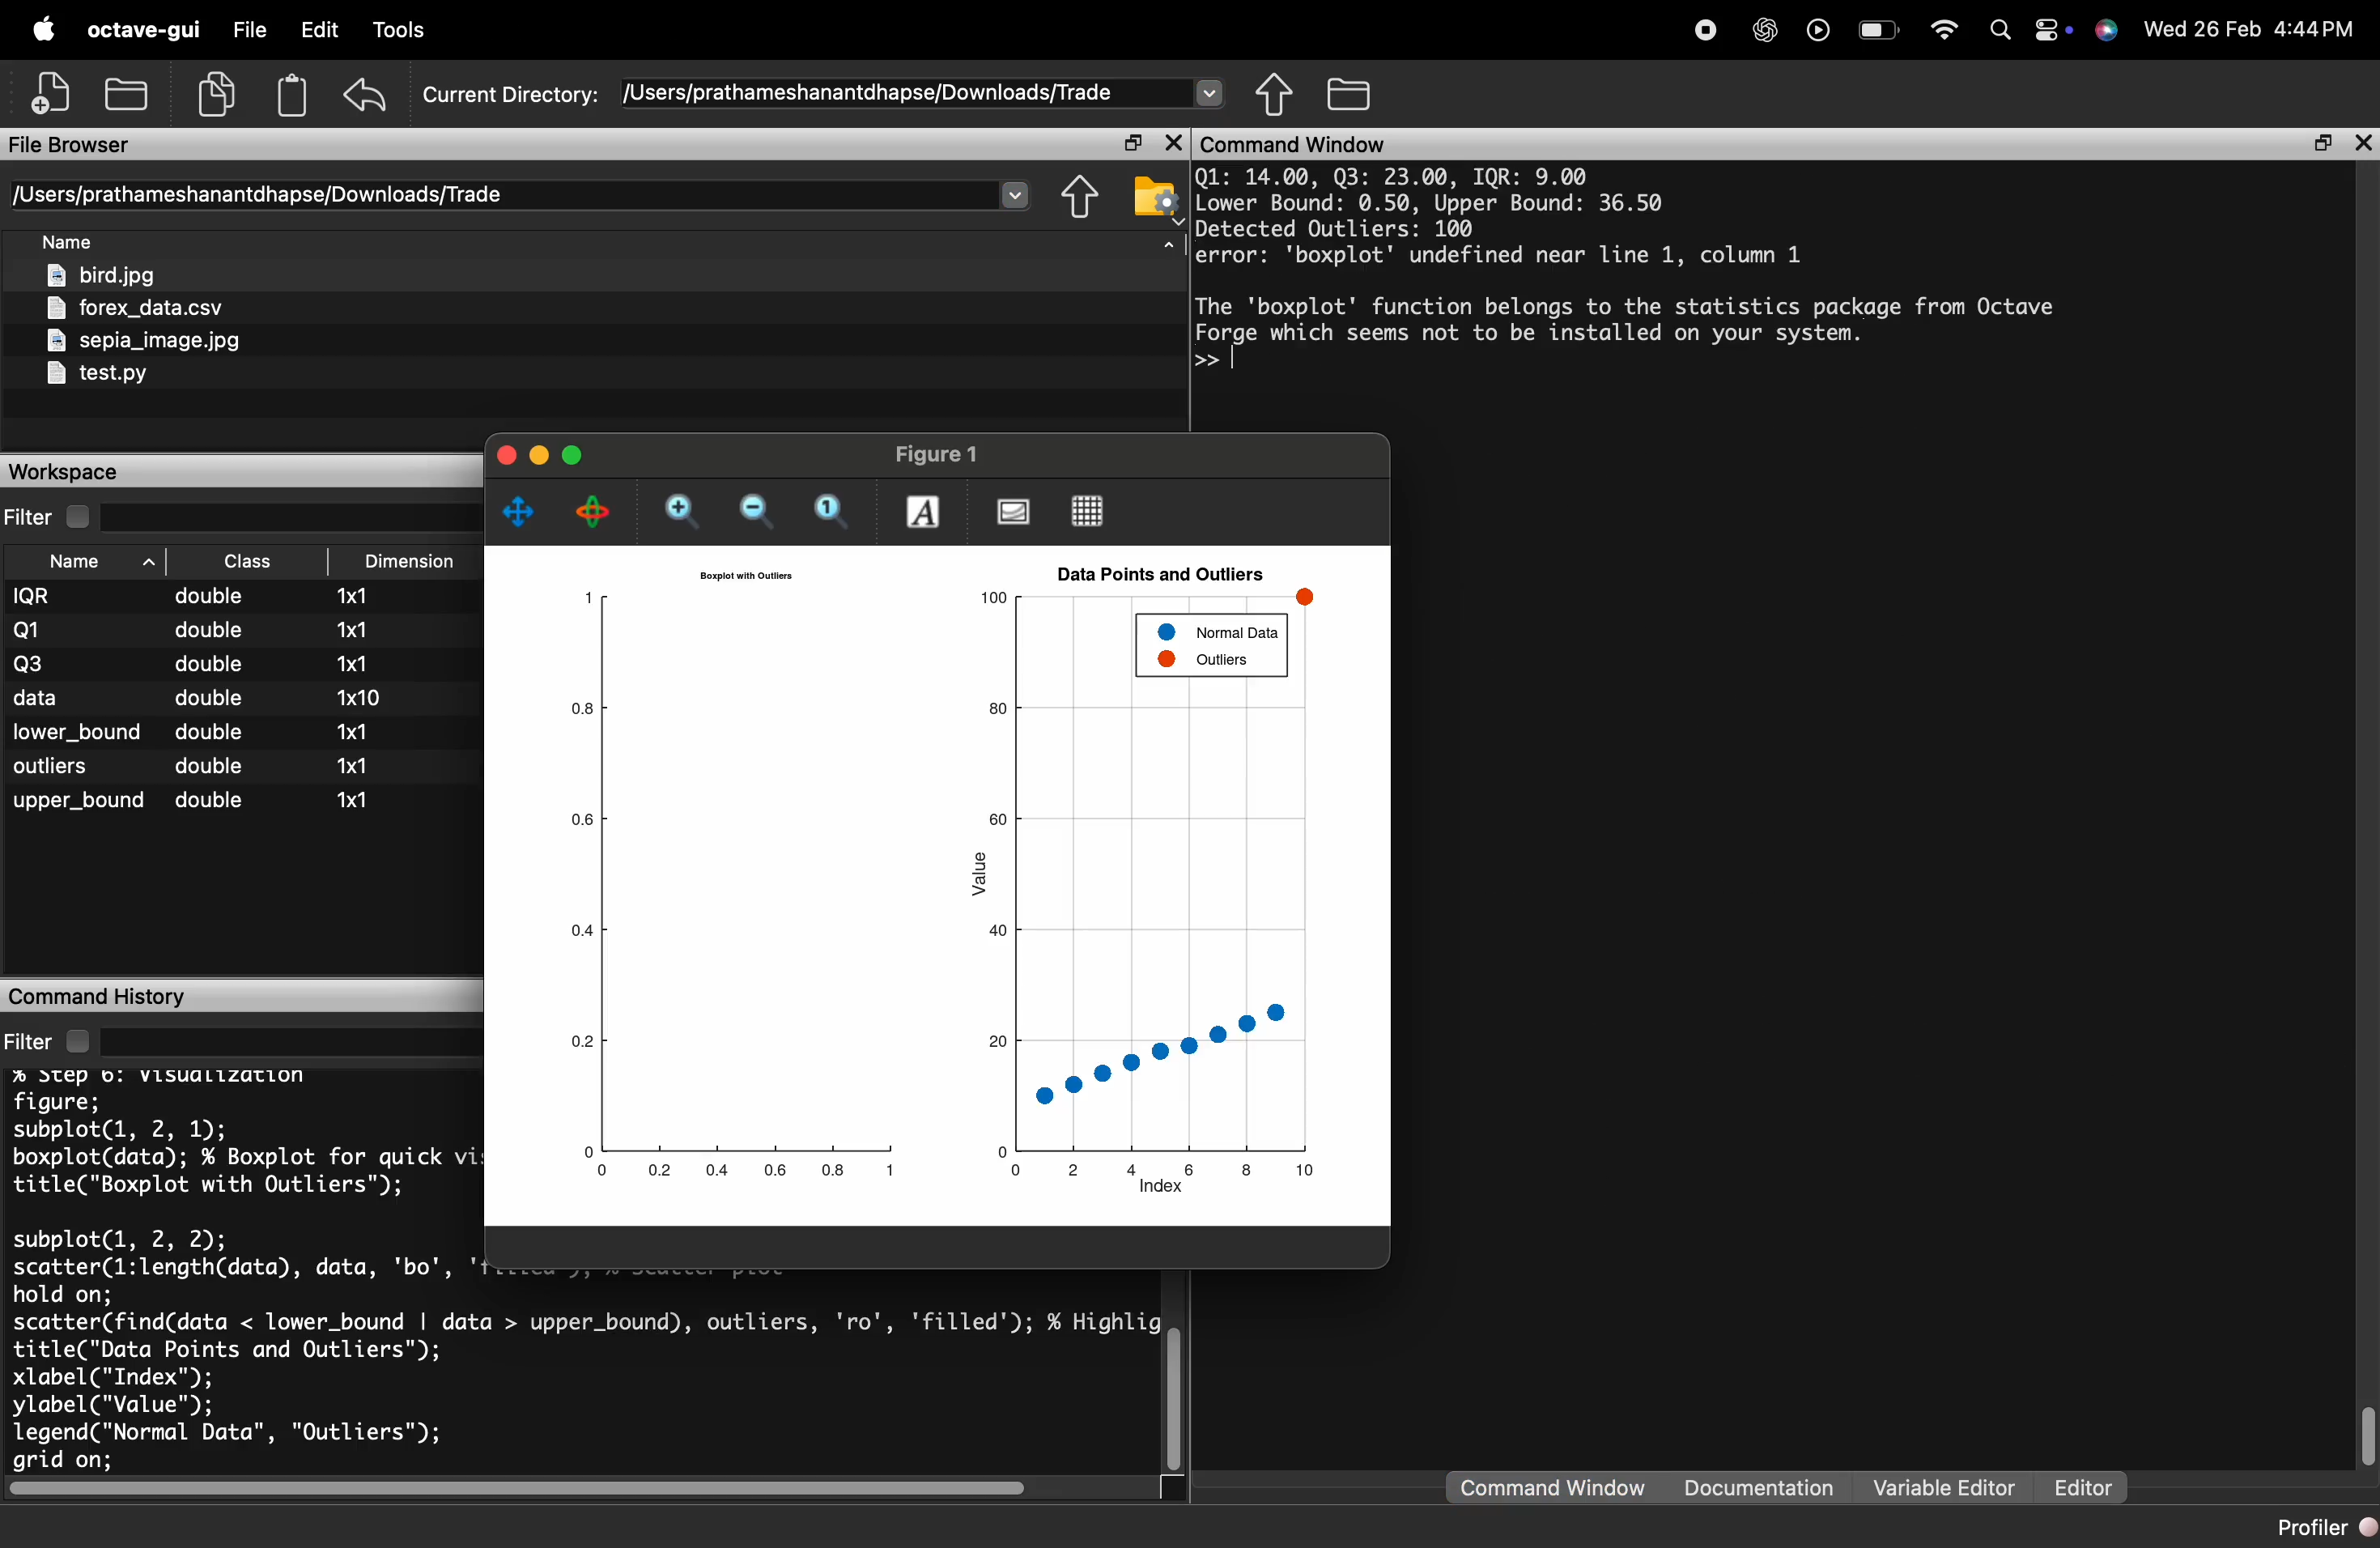  What do you see at coordinates (200, 596) in the screenshot?
I see `IQR double 1x1` at bounding box center [200, 596].